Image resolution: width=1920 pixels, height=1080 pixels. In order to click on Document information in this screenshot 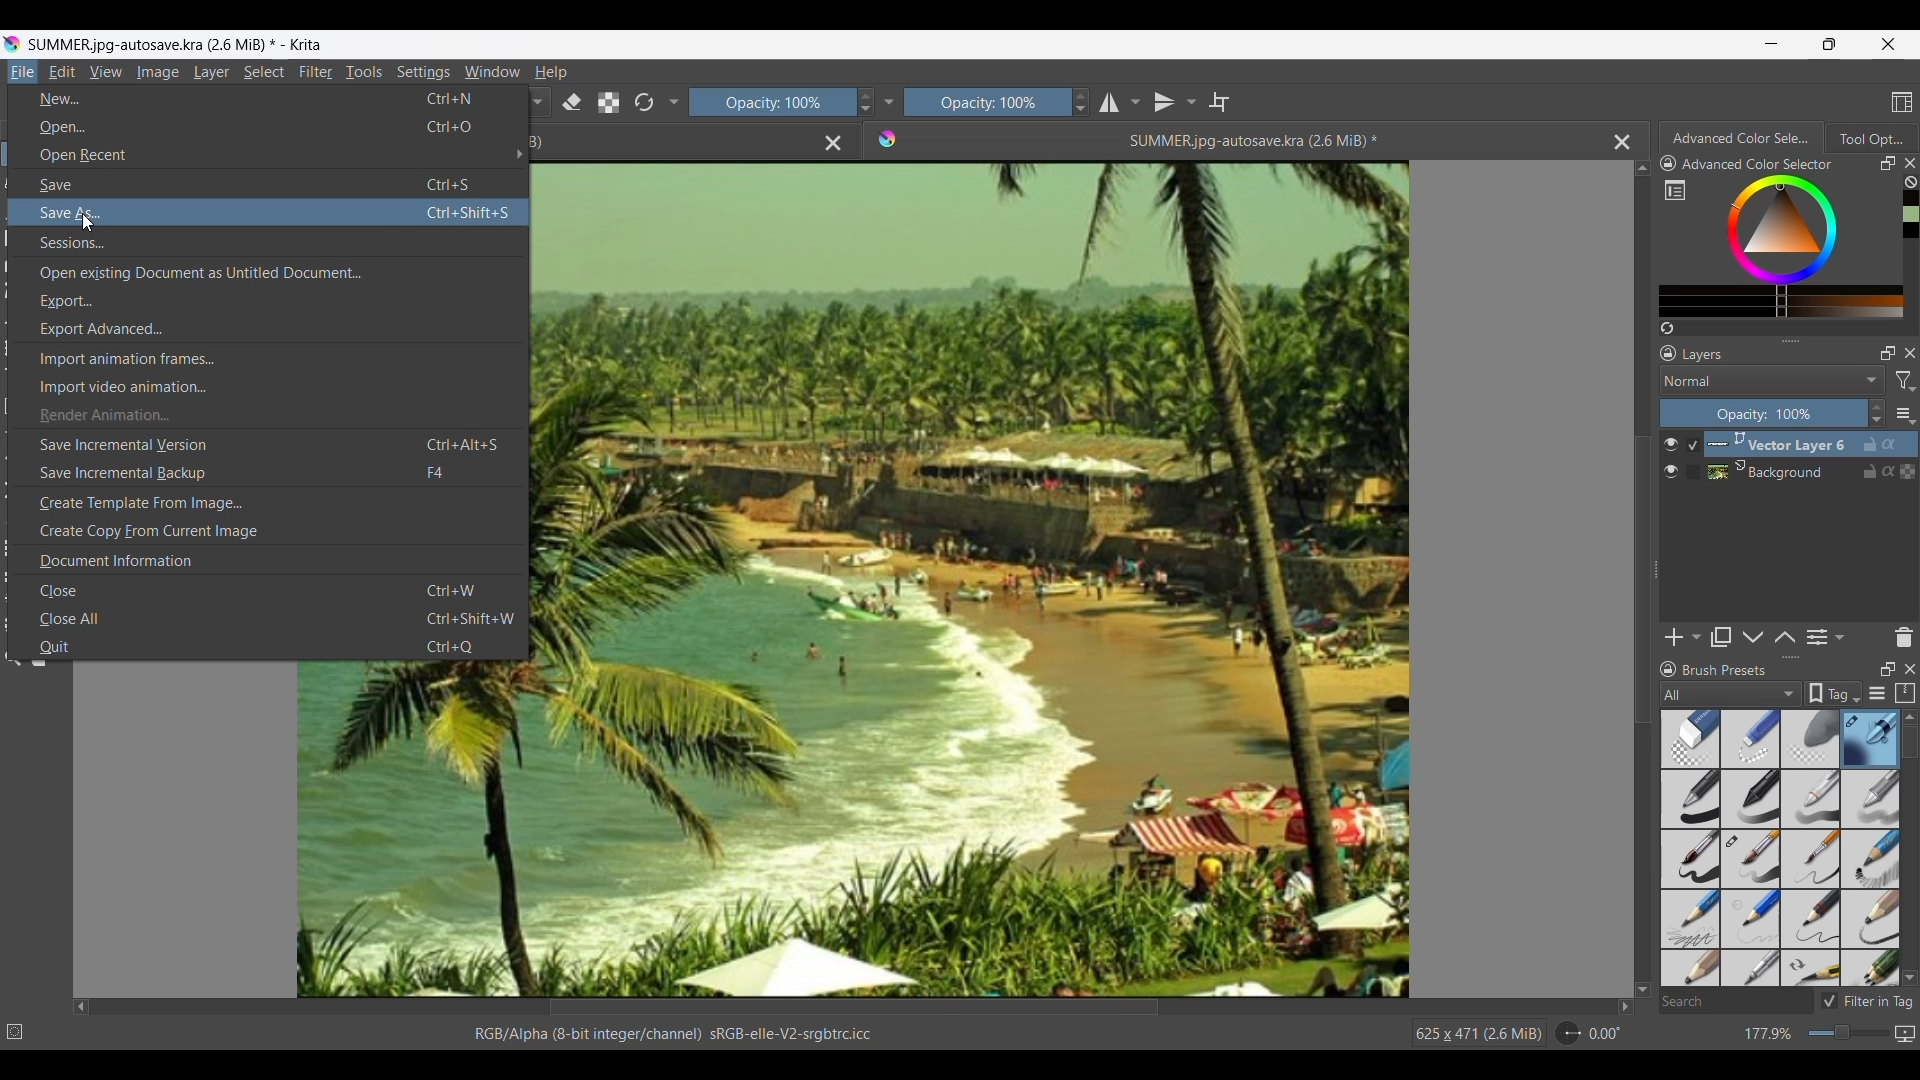, I will do `click(267, 561)`.